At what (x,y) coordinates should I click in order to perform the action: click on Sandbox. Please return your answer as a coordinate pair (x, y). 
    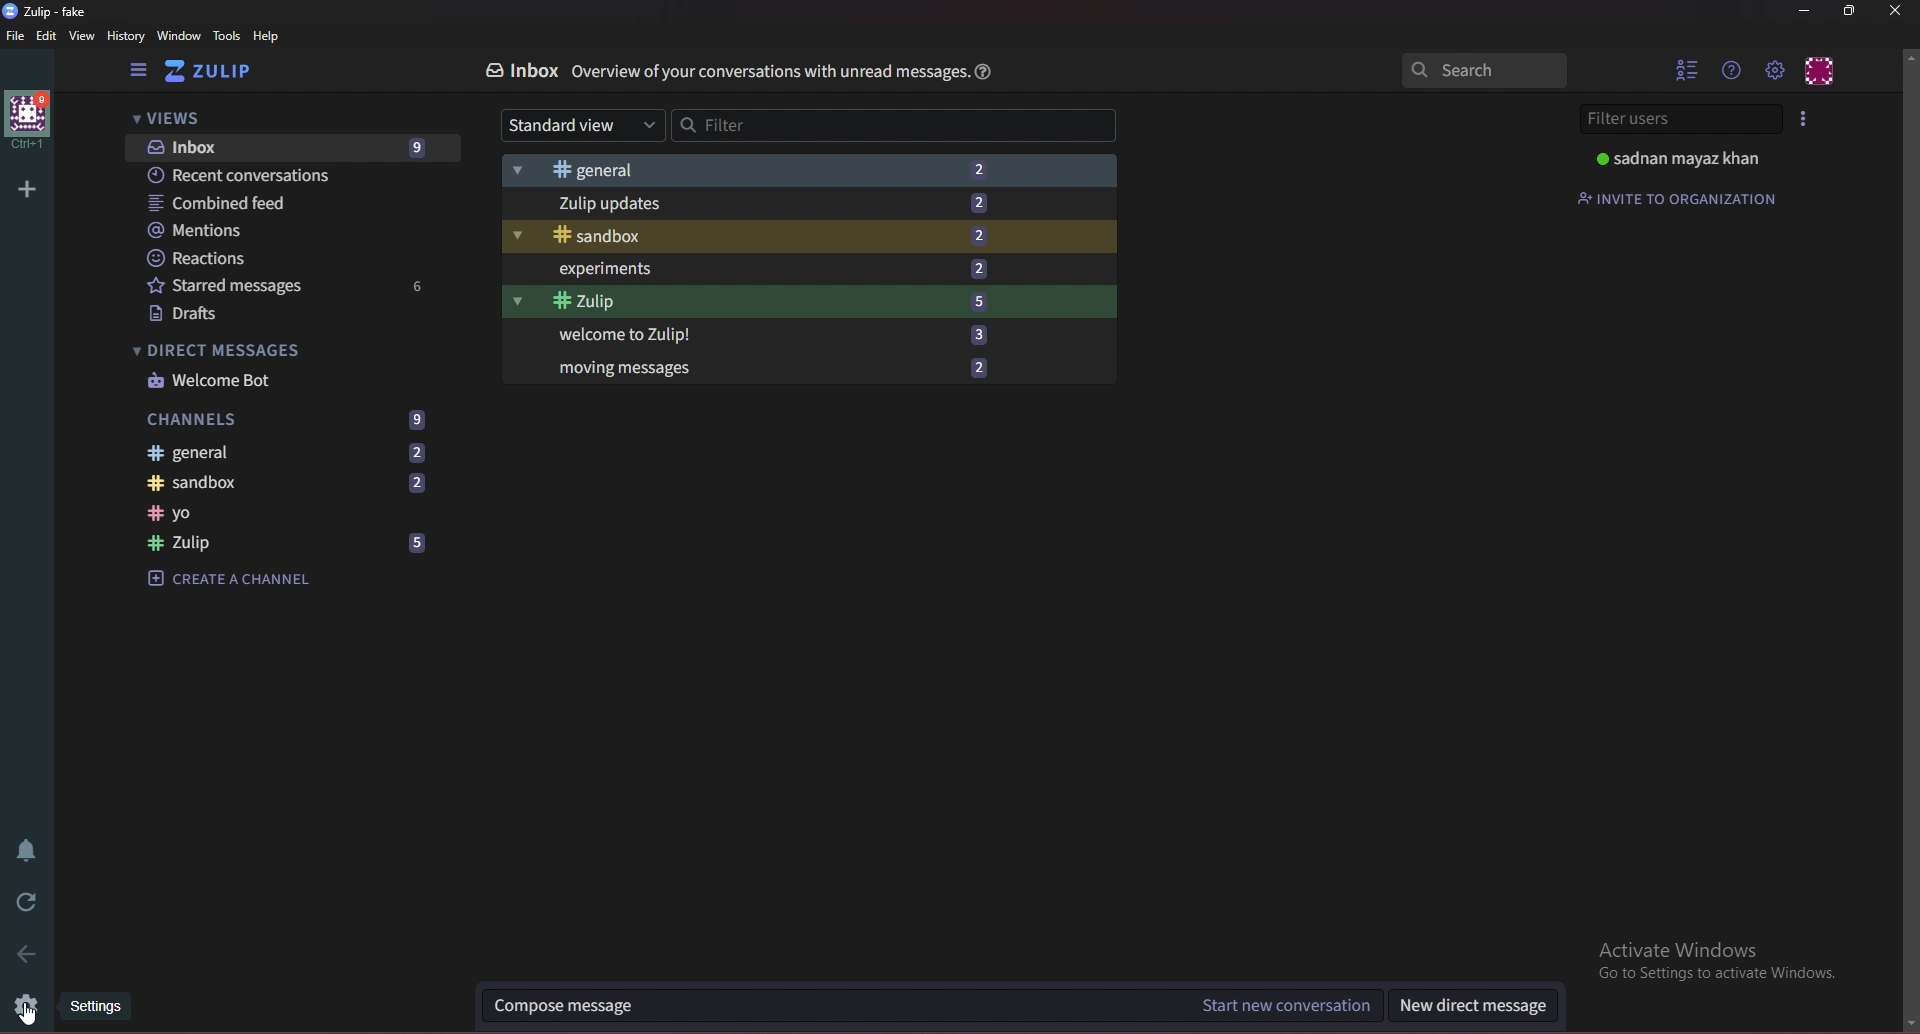
    Looking at the image, I should click on (811, 236).